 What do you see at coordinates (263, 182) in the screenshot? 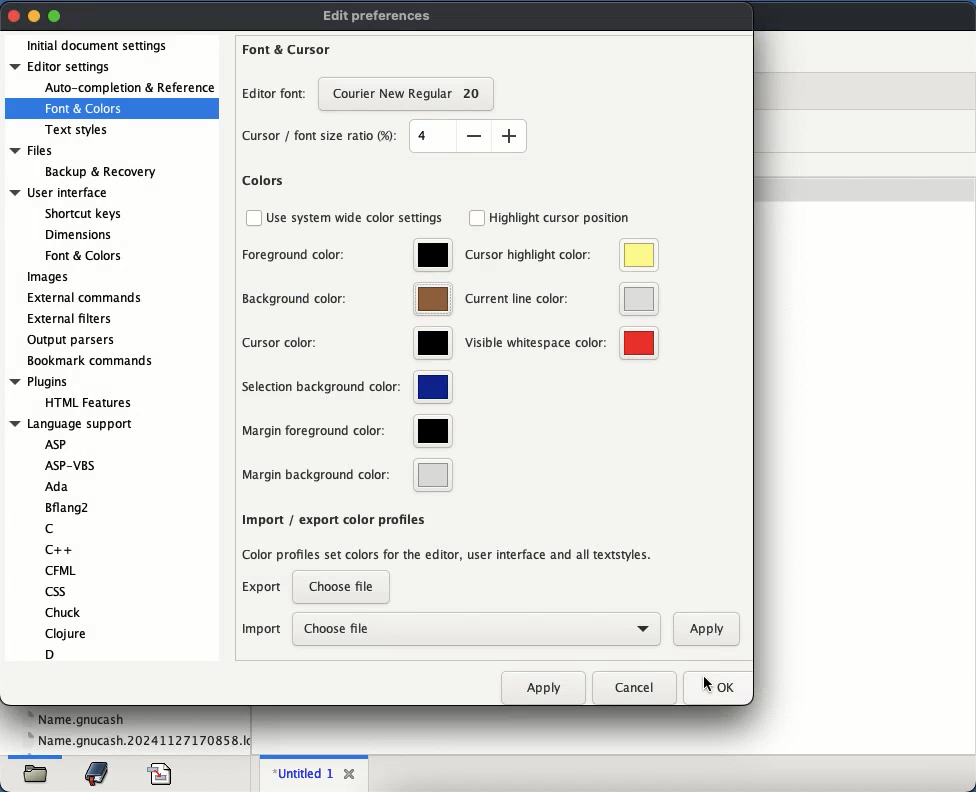
I see `colors` at bounding box center [263, 182].